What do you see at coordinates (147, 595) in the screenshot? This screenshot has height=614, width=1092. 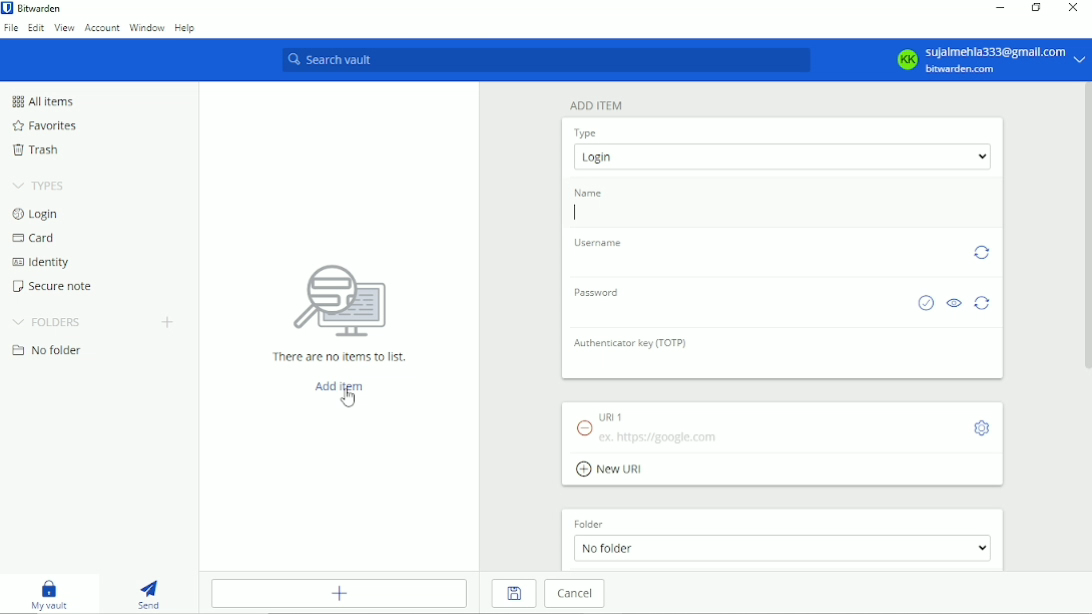 I see `Send` at bounding box center [147, 595].